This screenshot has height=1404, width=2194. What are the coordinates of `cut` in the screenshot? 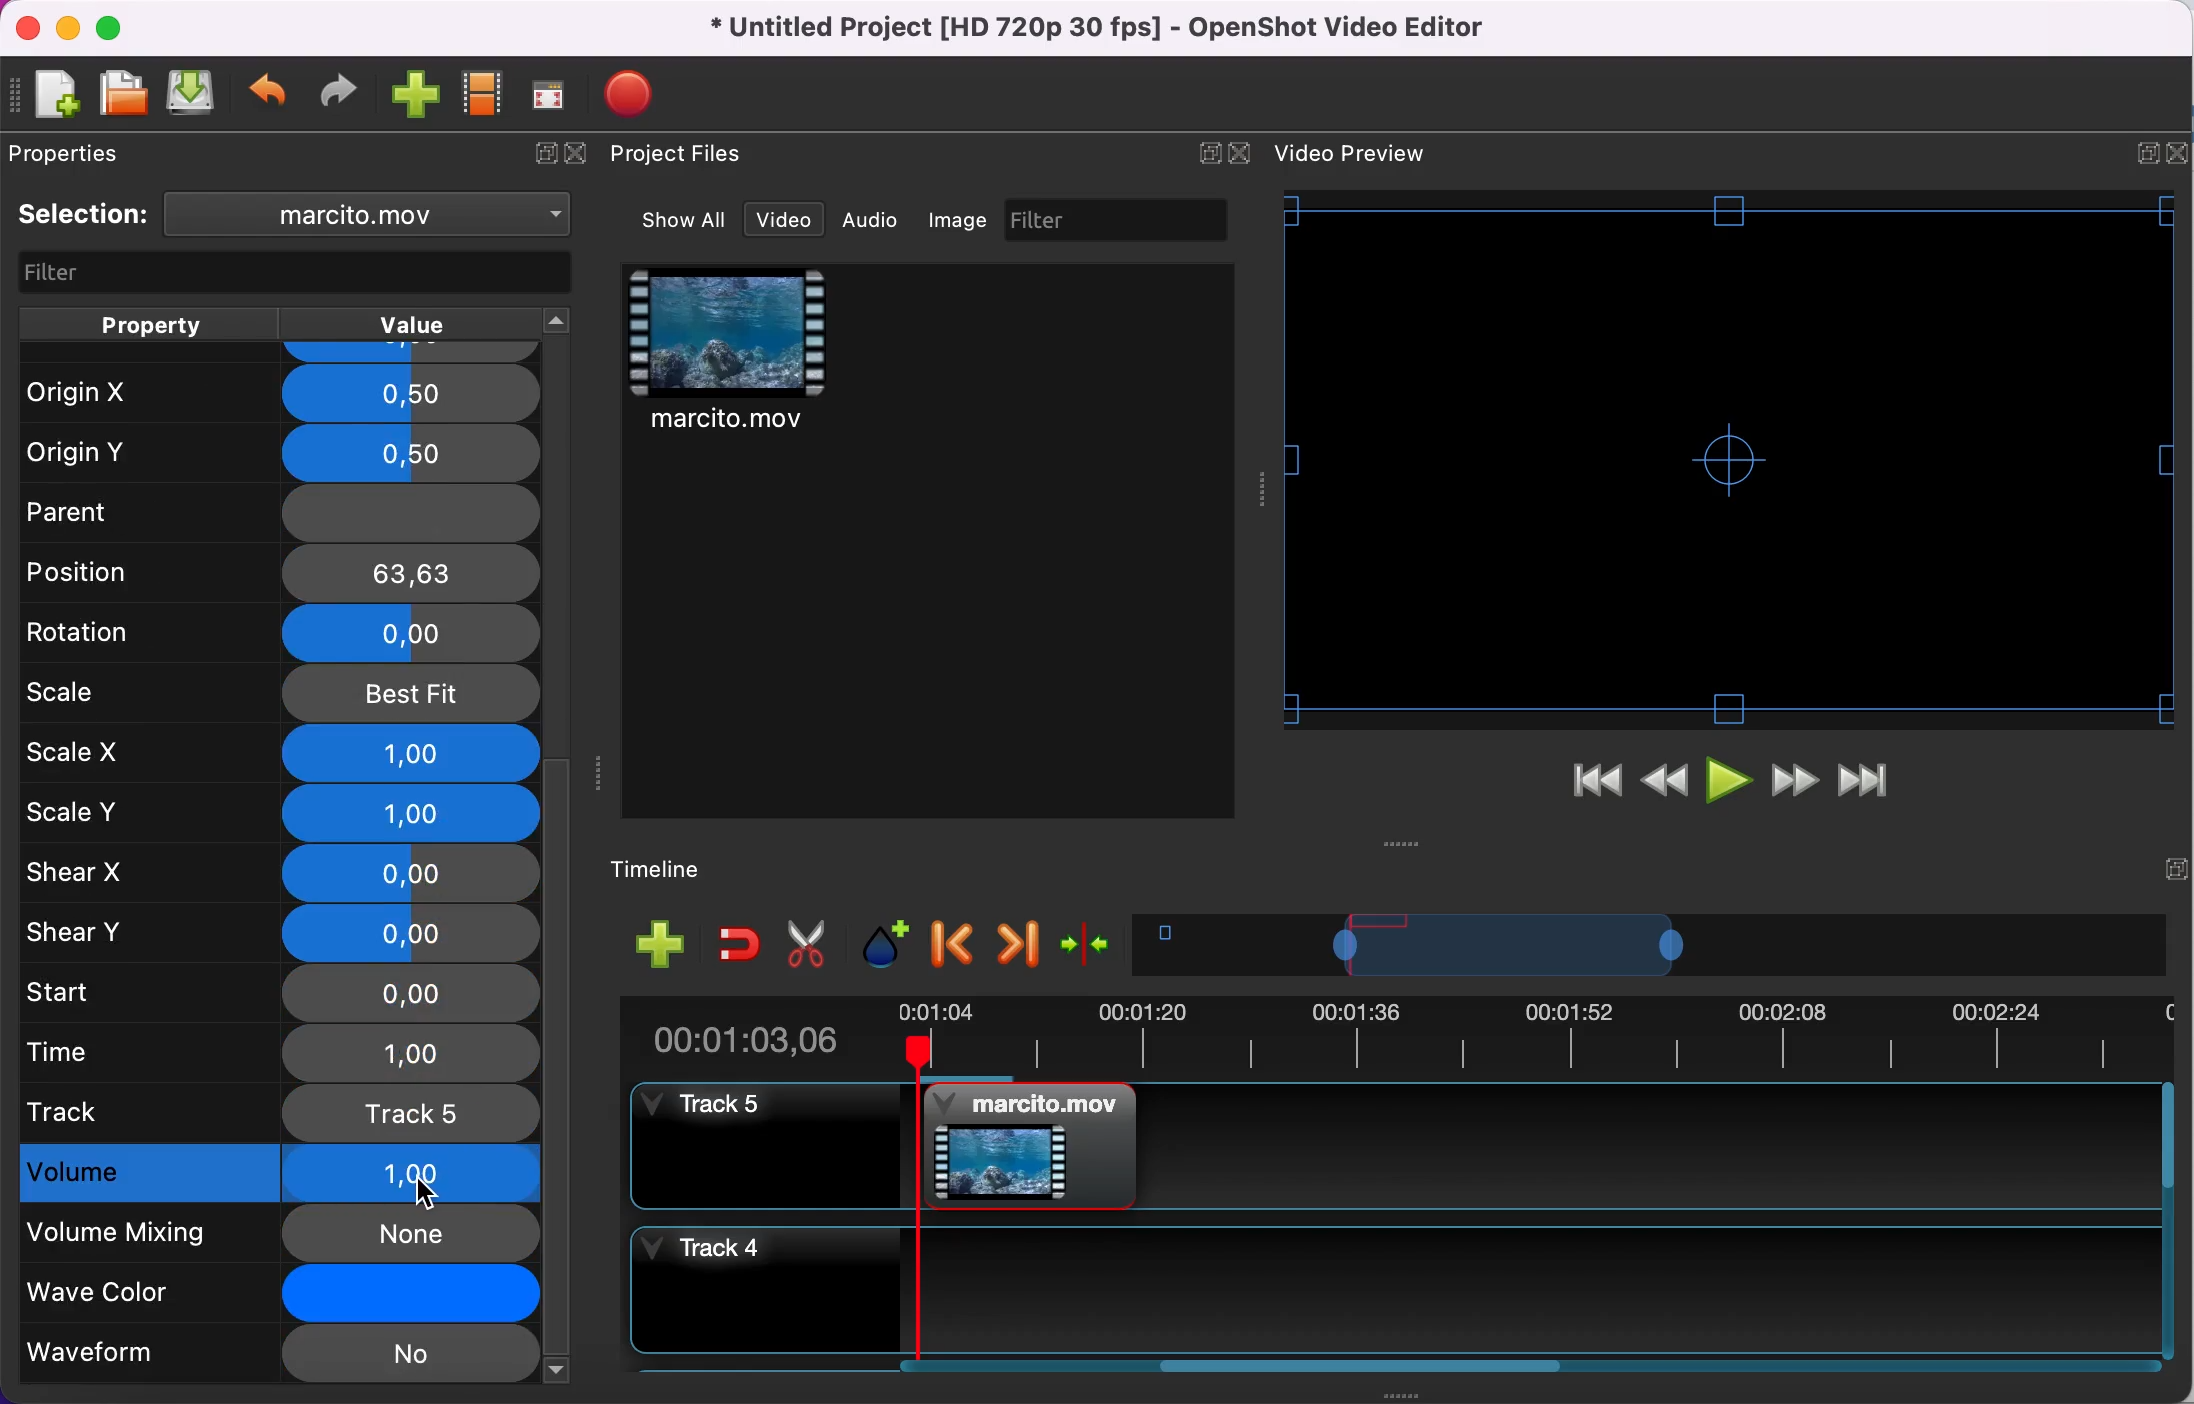 It's located at (808, 945).